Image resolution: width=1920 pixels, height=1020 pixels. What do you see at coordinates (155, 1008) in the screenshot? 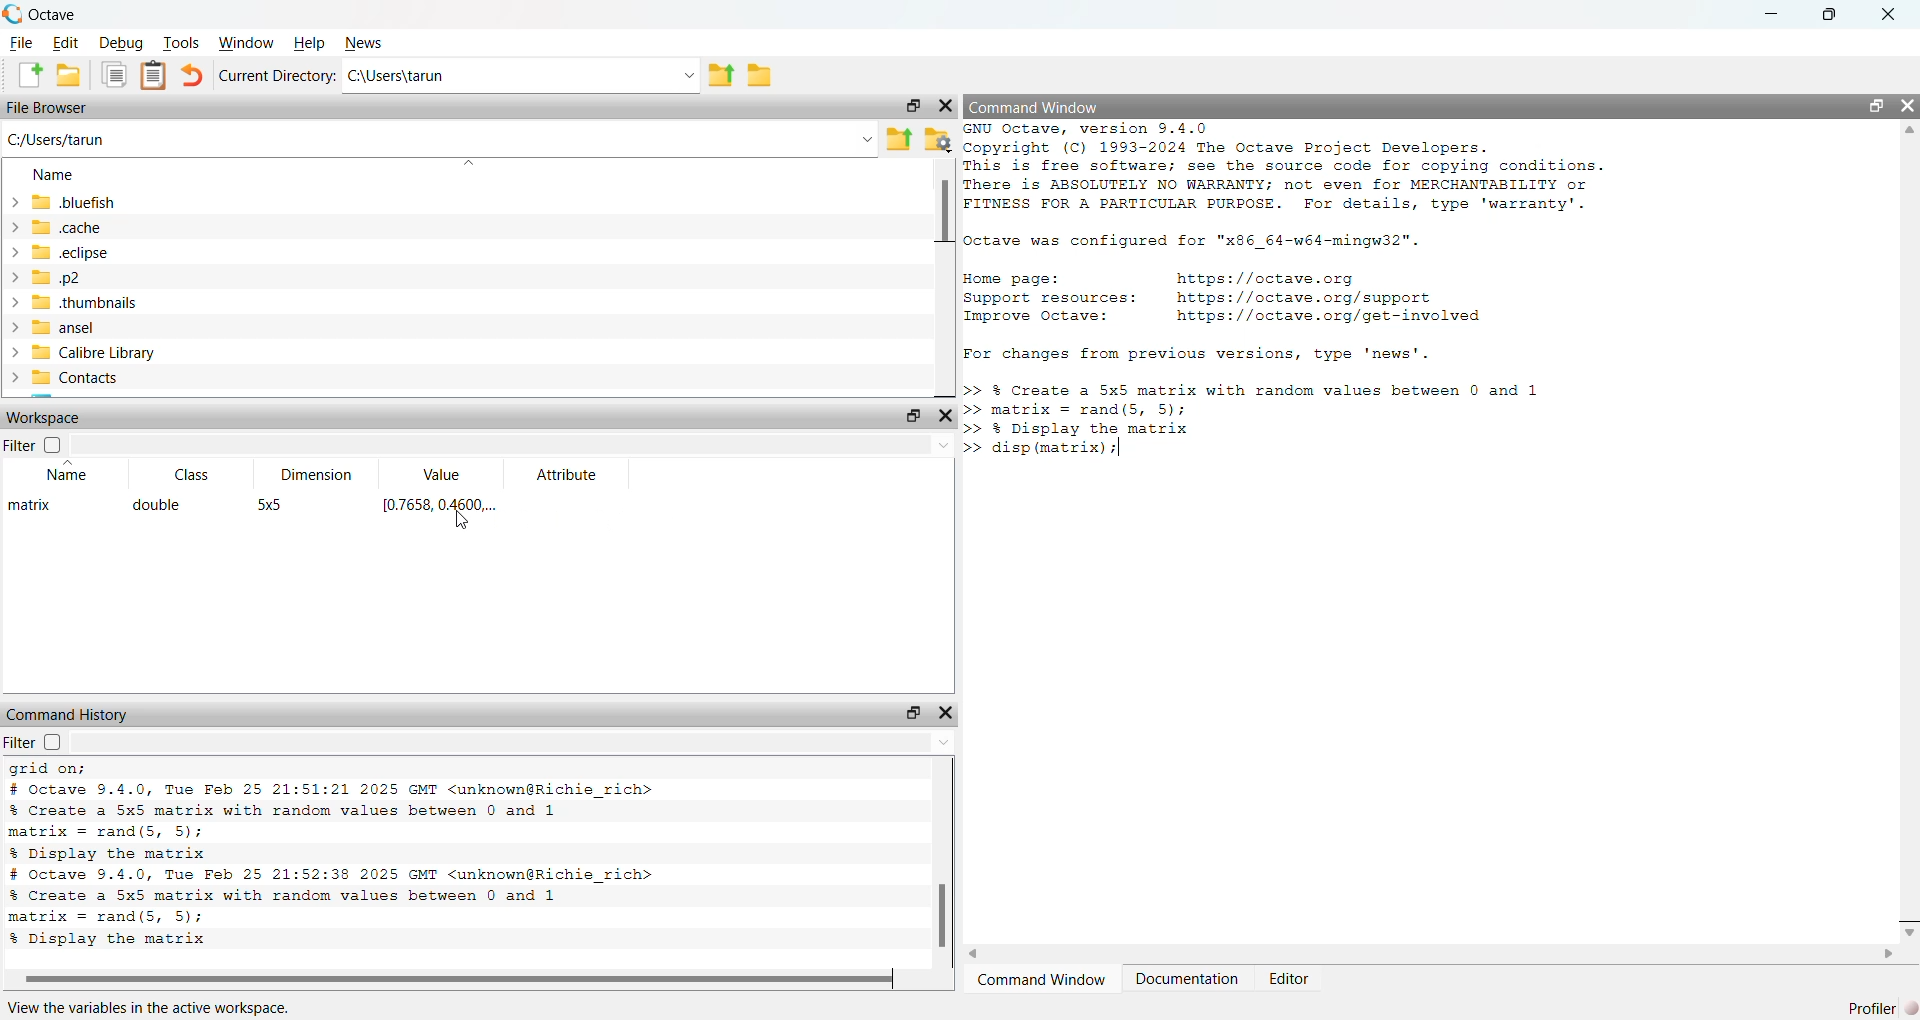
I see `View the variables in the active workspace.` at bounding box center [155, 1008].